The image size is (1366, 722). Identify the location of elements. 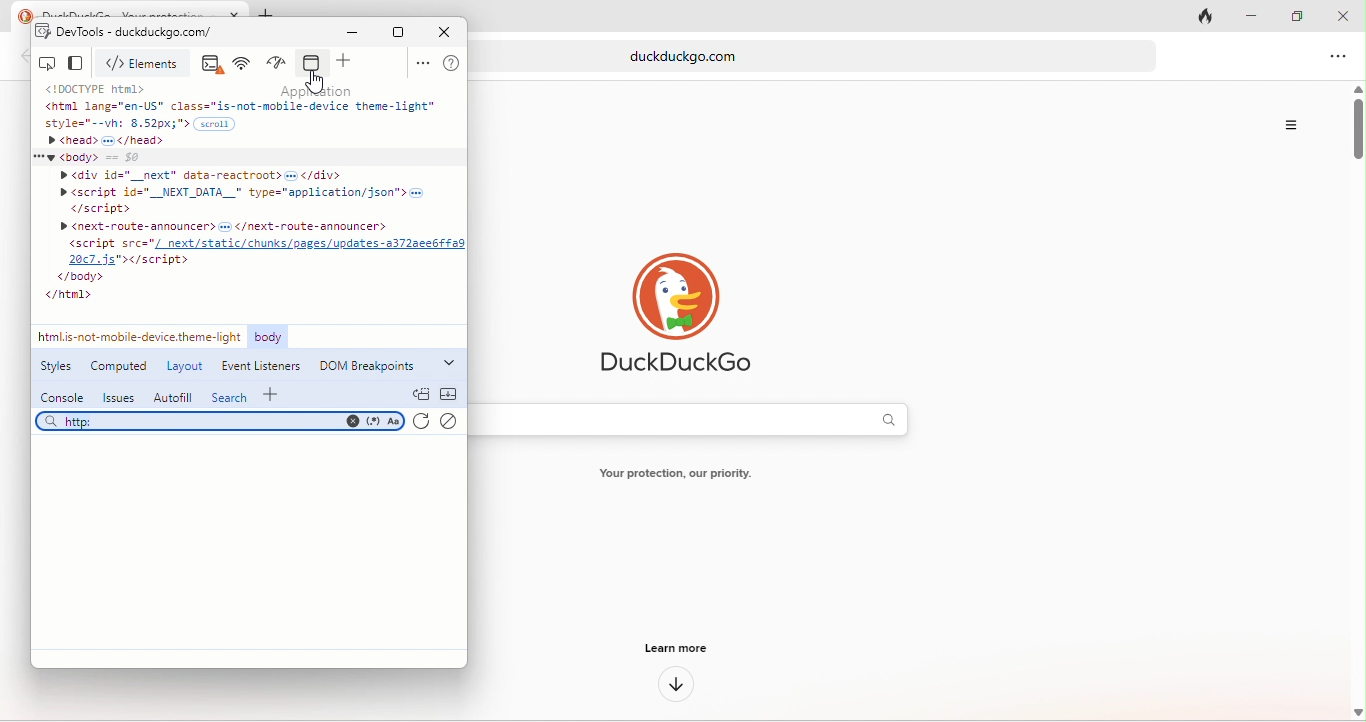
(148, 65).